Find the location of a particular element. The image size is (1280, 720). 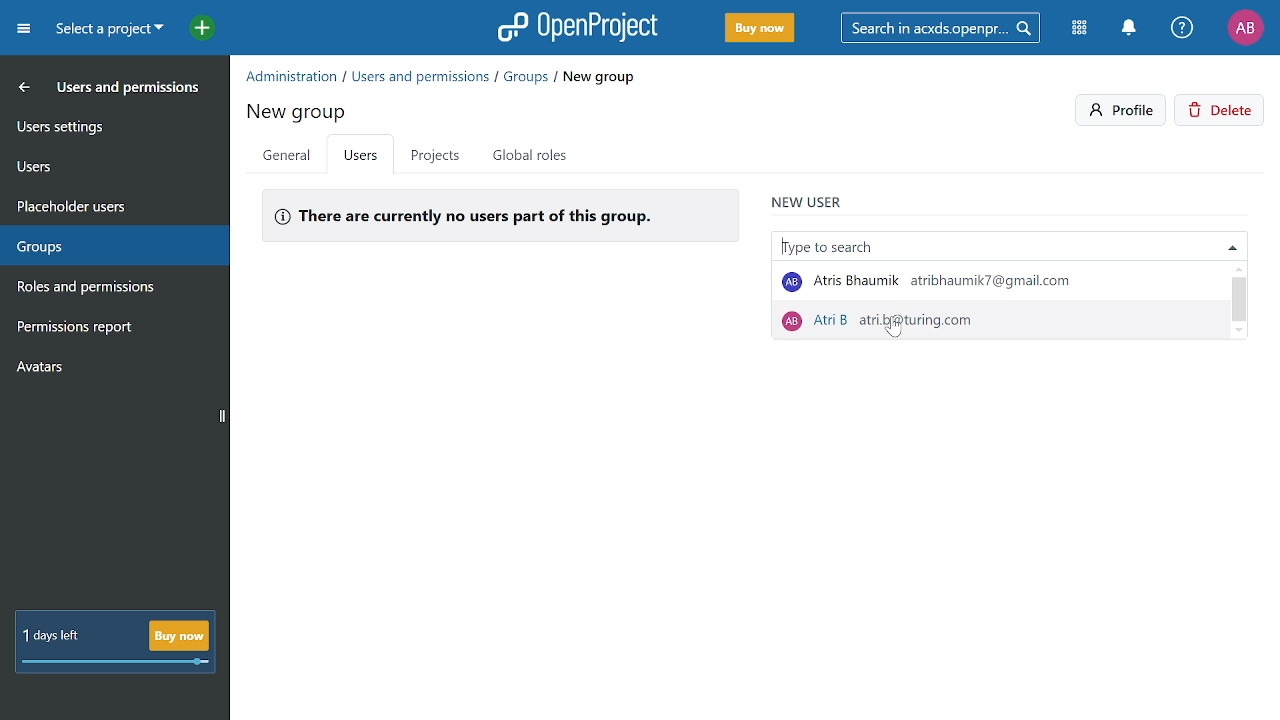

Open quick add menu is located at coordinates (192, 27).